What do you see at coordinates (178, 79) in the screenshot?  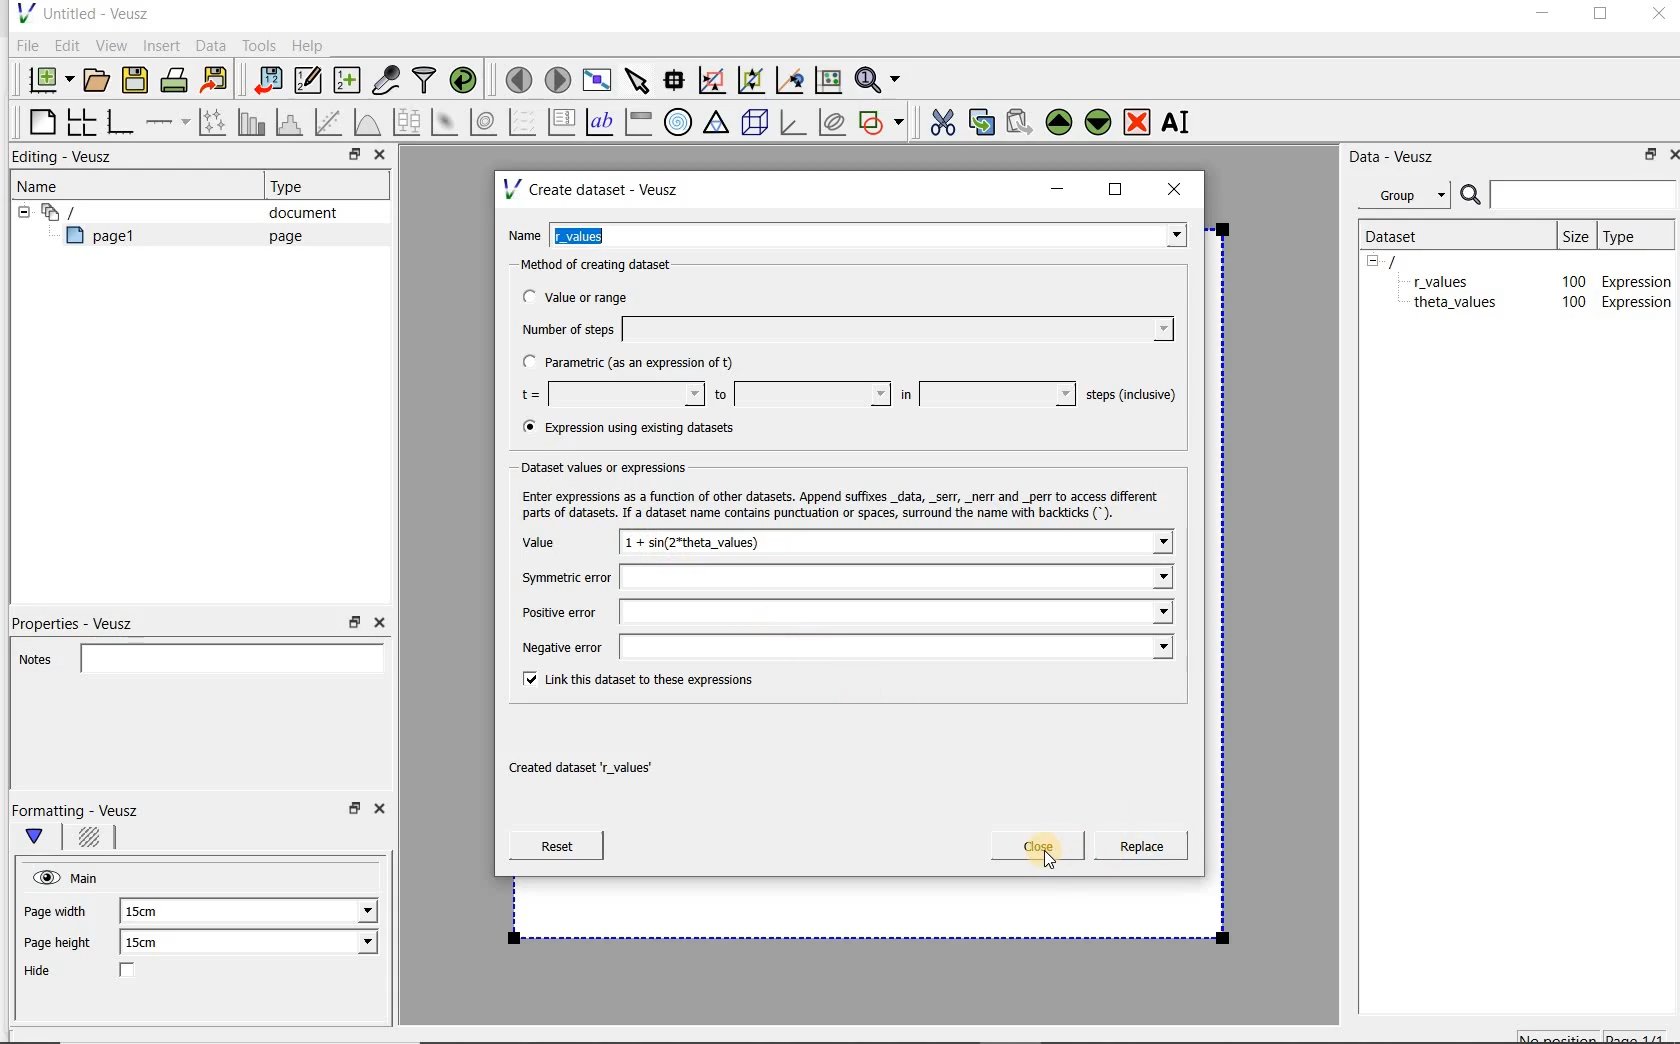 I see `print the document` at bounding box center [178, 79].